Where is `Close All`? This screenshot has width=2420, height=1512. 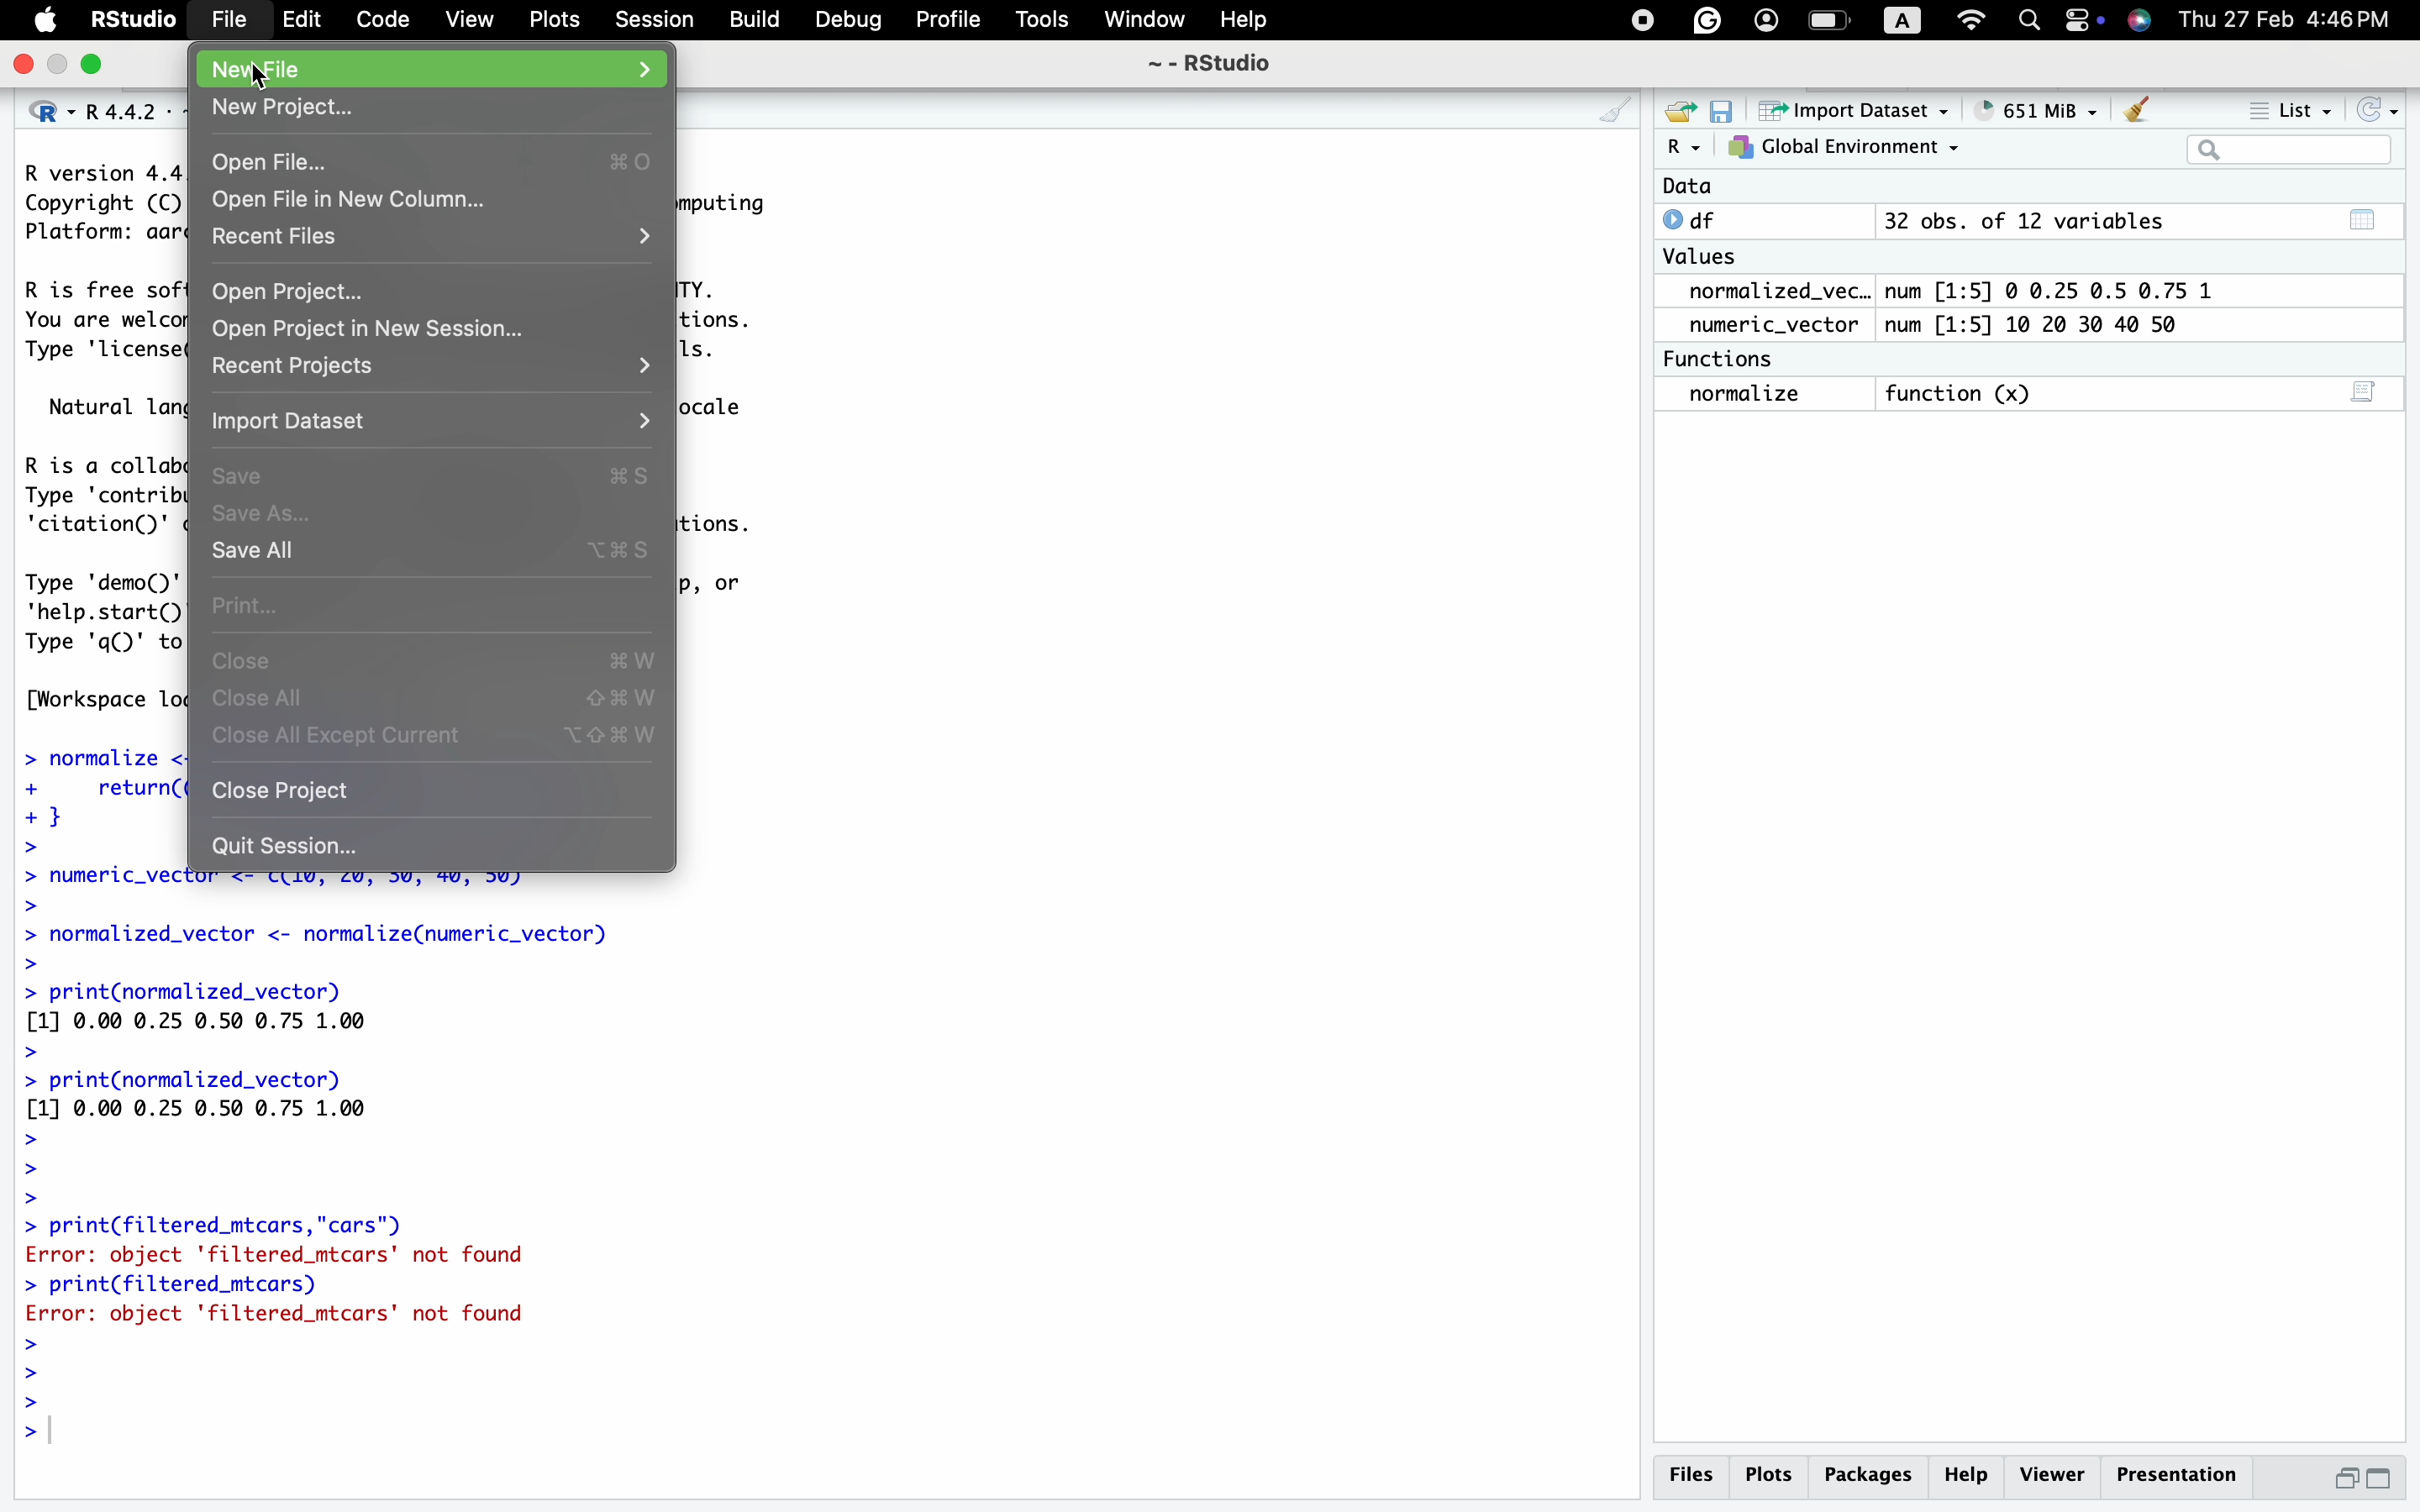
Close All is located at coordinates (432, 702).